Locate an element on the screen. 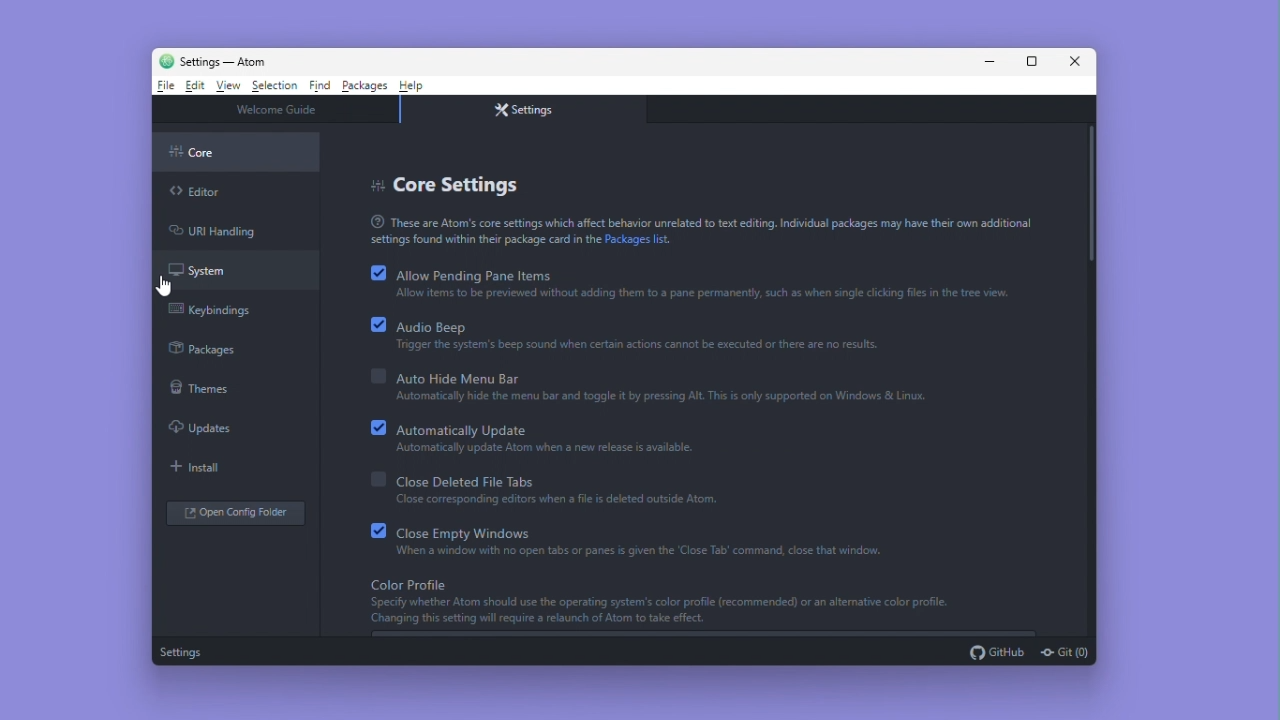 The height and width of the screenshot is (720, 1280). ‘When a window with no open tabs or panes & given the Close Tab’ command, close that window. is located at coordinates (648, 554).